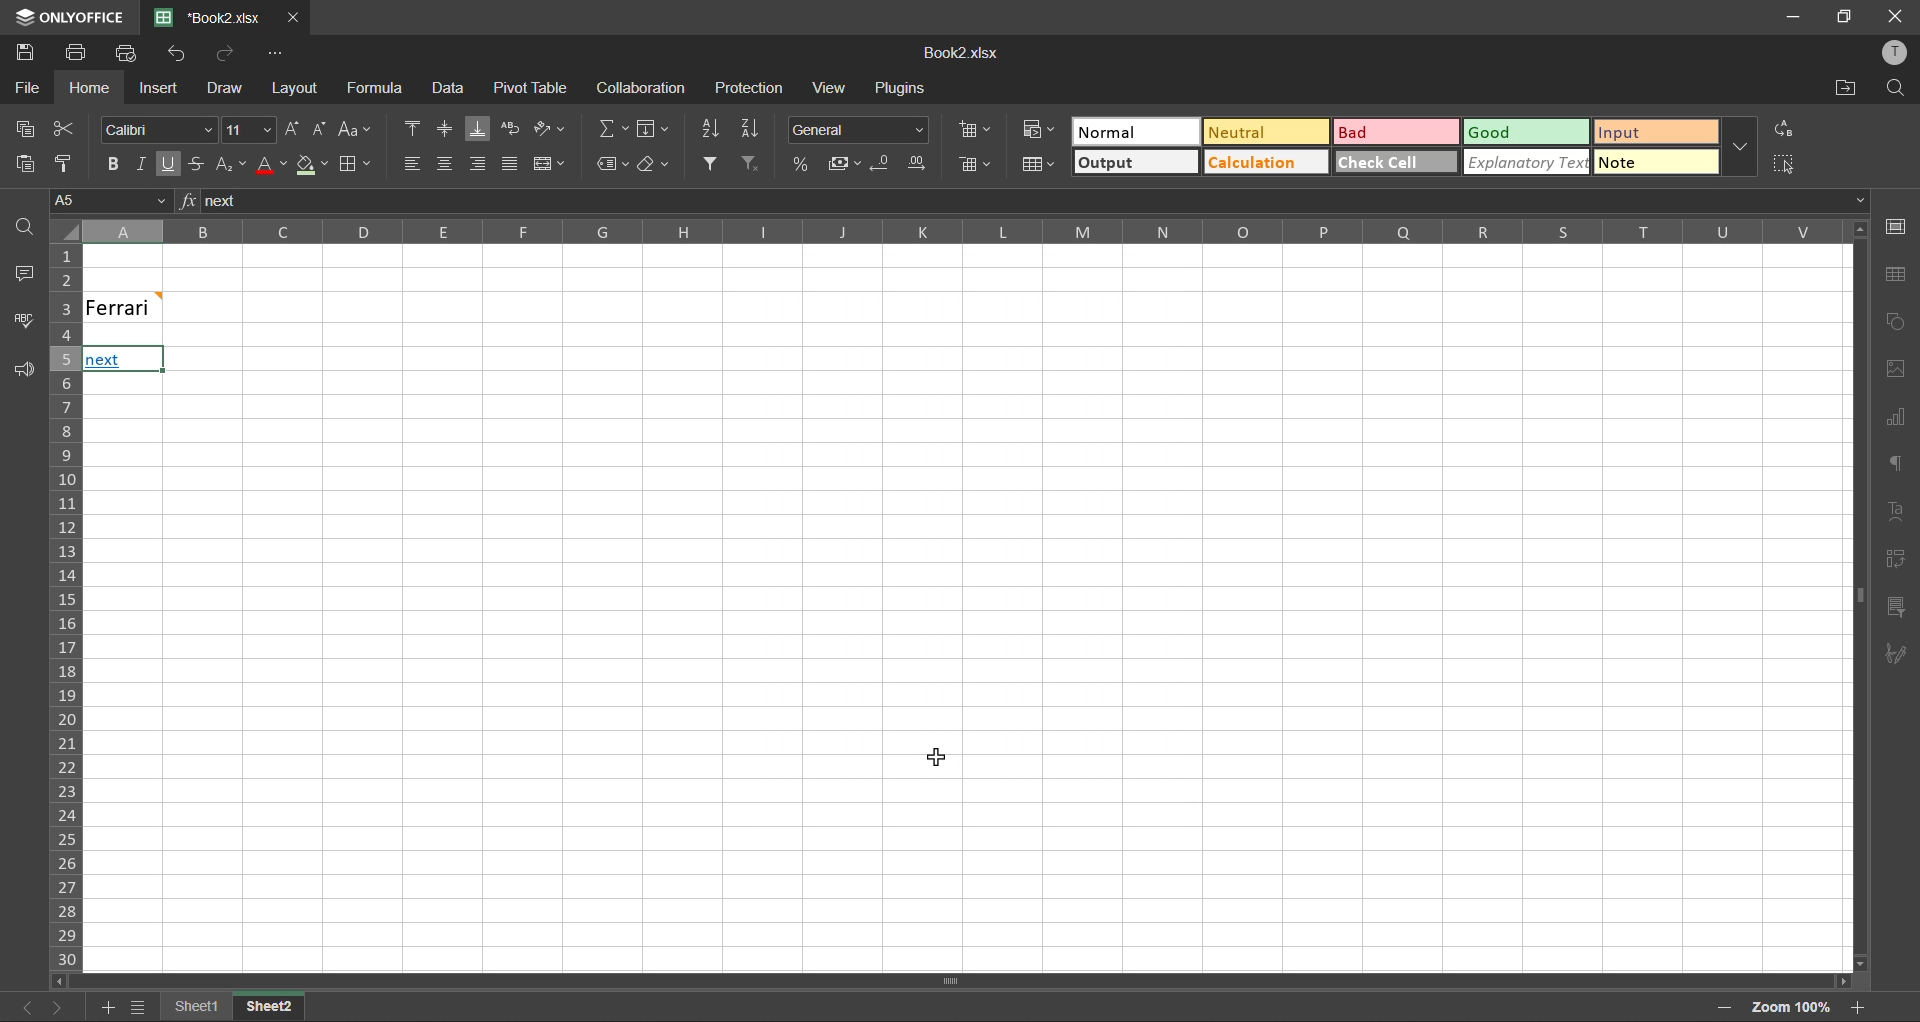 This screenshot has height=1022, width=1920. I want to click on conditional formatting, so click(1035, 130).